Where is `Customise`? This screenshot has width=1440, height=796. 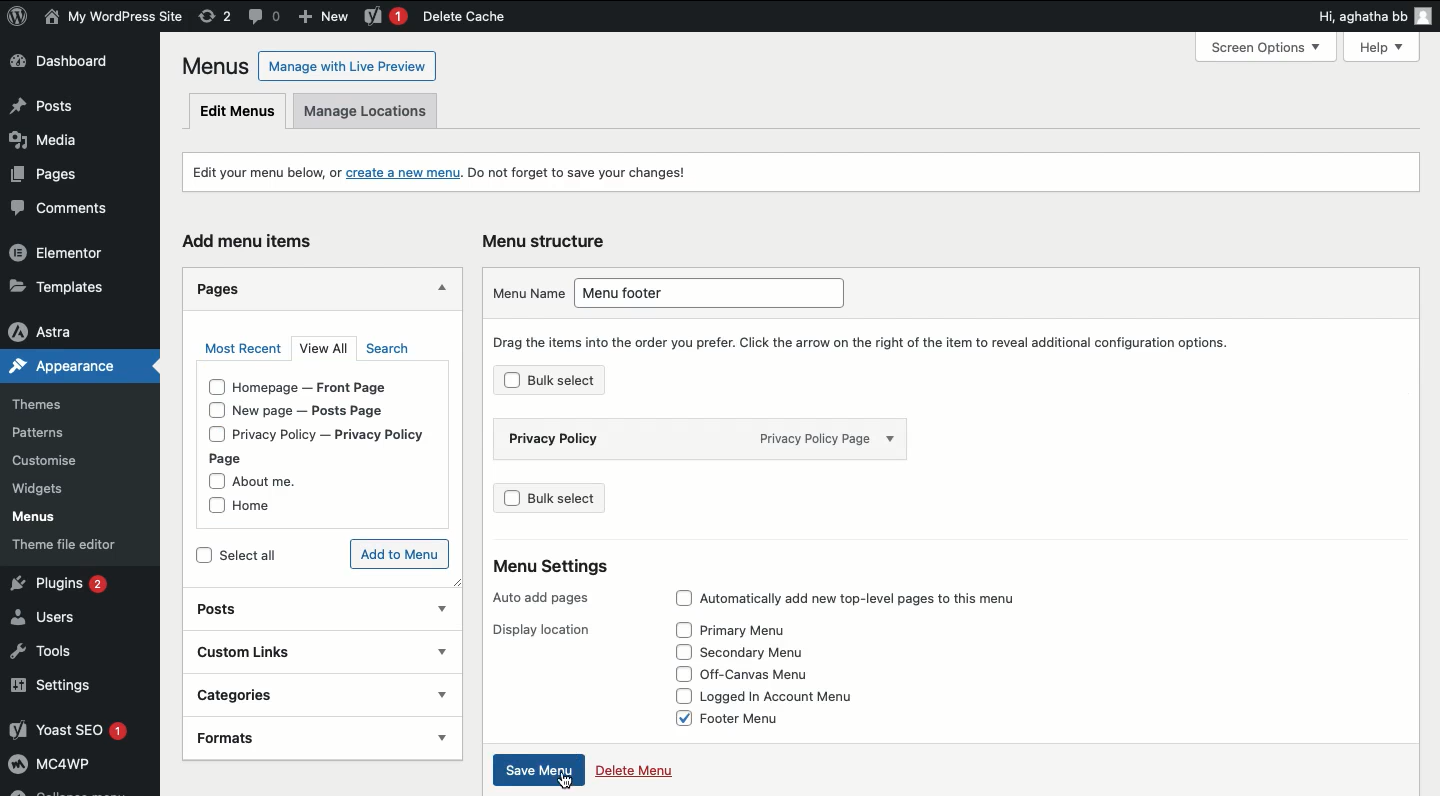
Customise is located at coordinates (43, 462).